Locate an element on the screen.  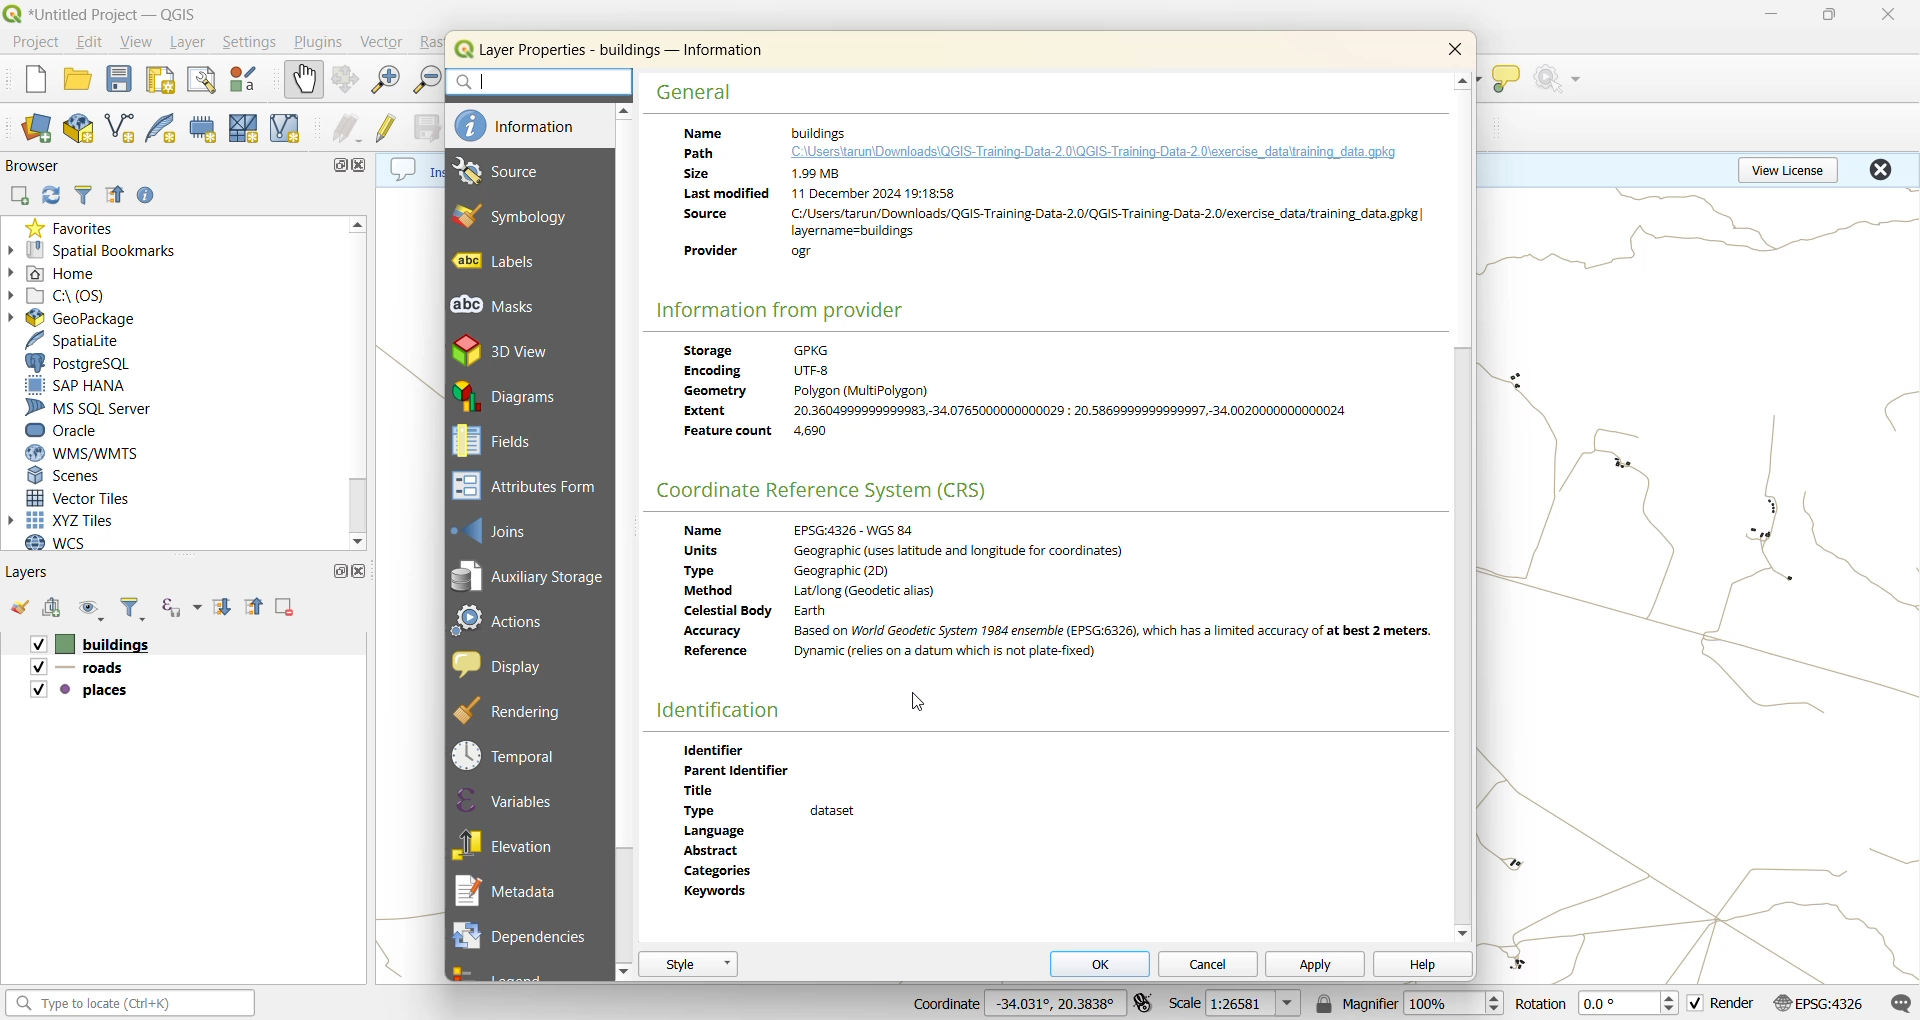
xyz tiles is located at coordinates (102, 522).